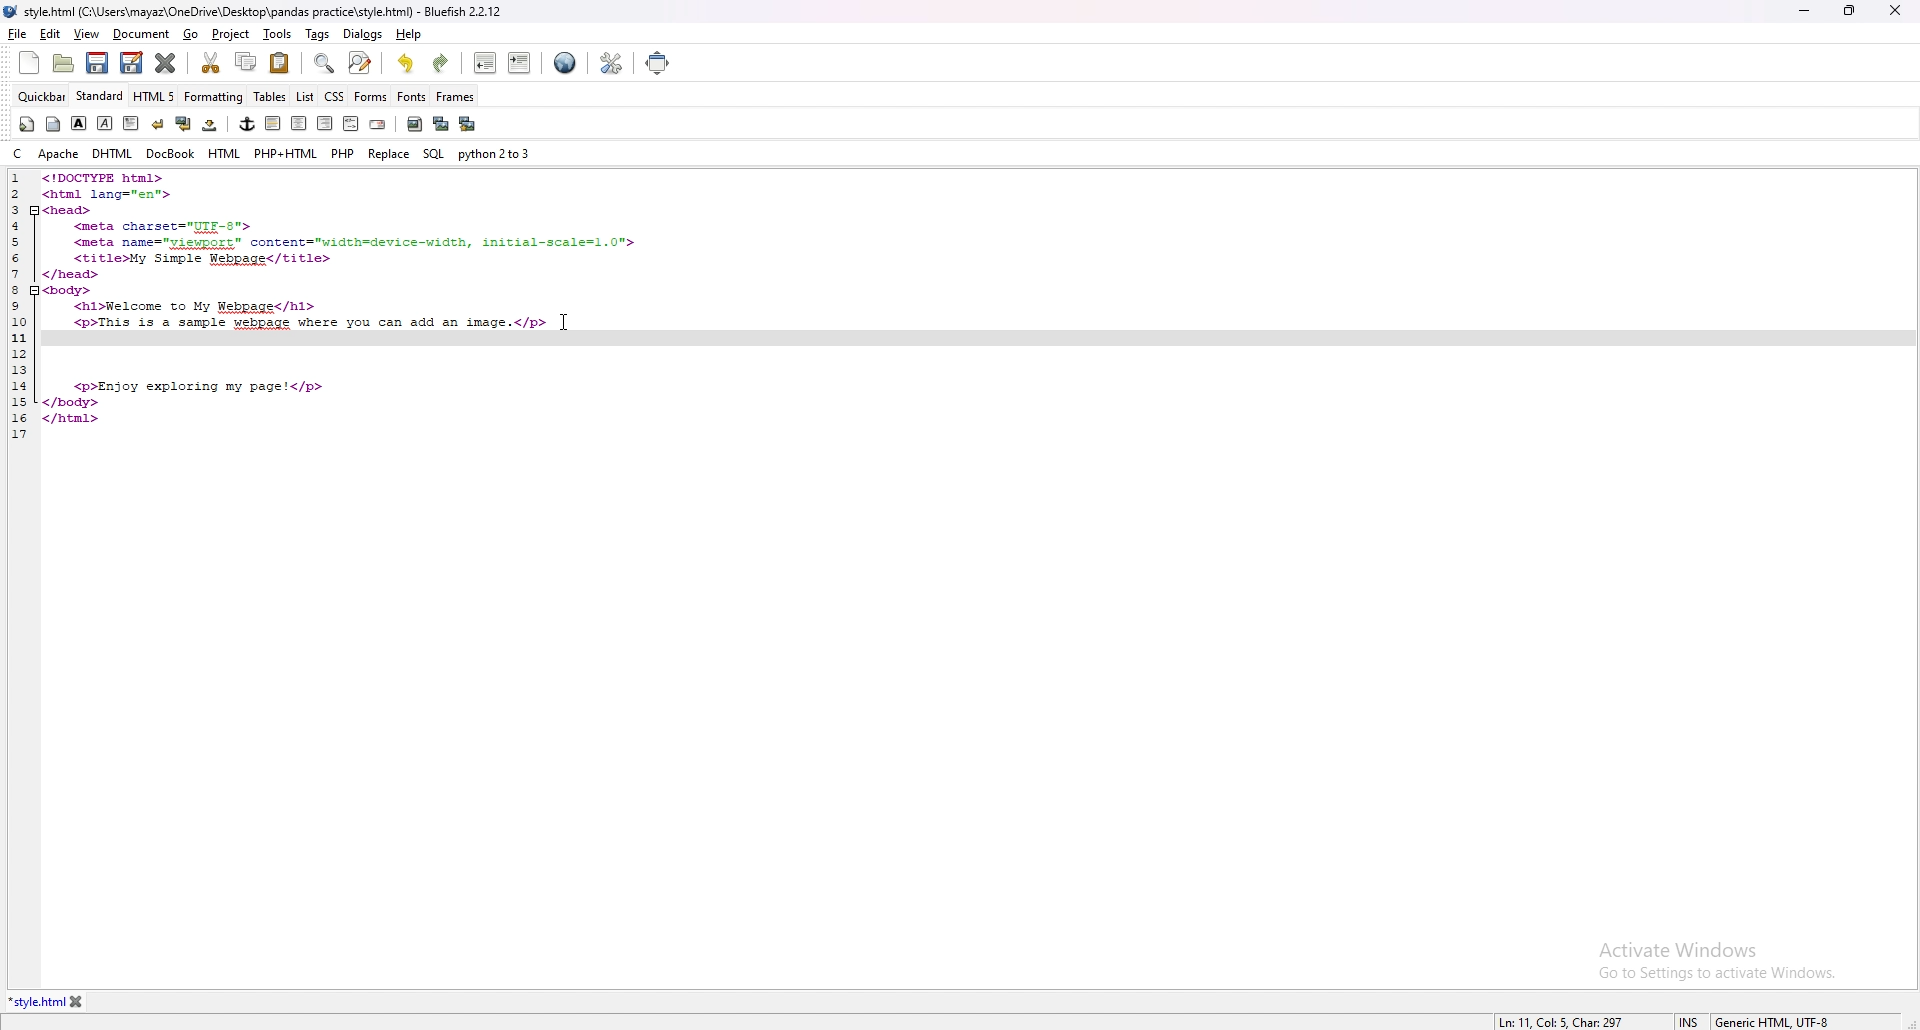 This screenshot has height=1030, width=1920. I want to click on standard, so click(100, 97).